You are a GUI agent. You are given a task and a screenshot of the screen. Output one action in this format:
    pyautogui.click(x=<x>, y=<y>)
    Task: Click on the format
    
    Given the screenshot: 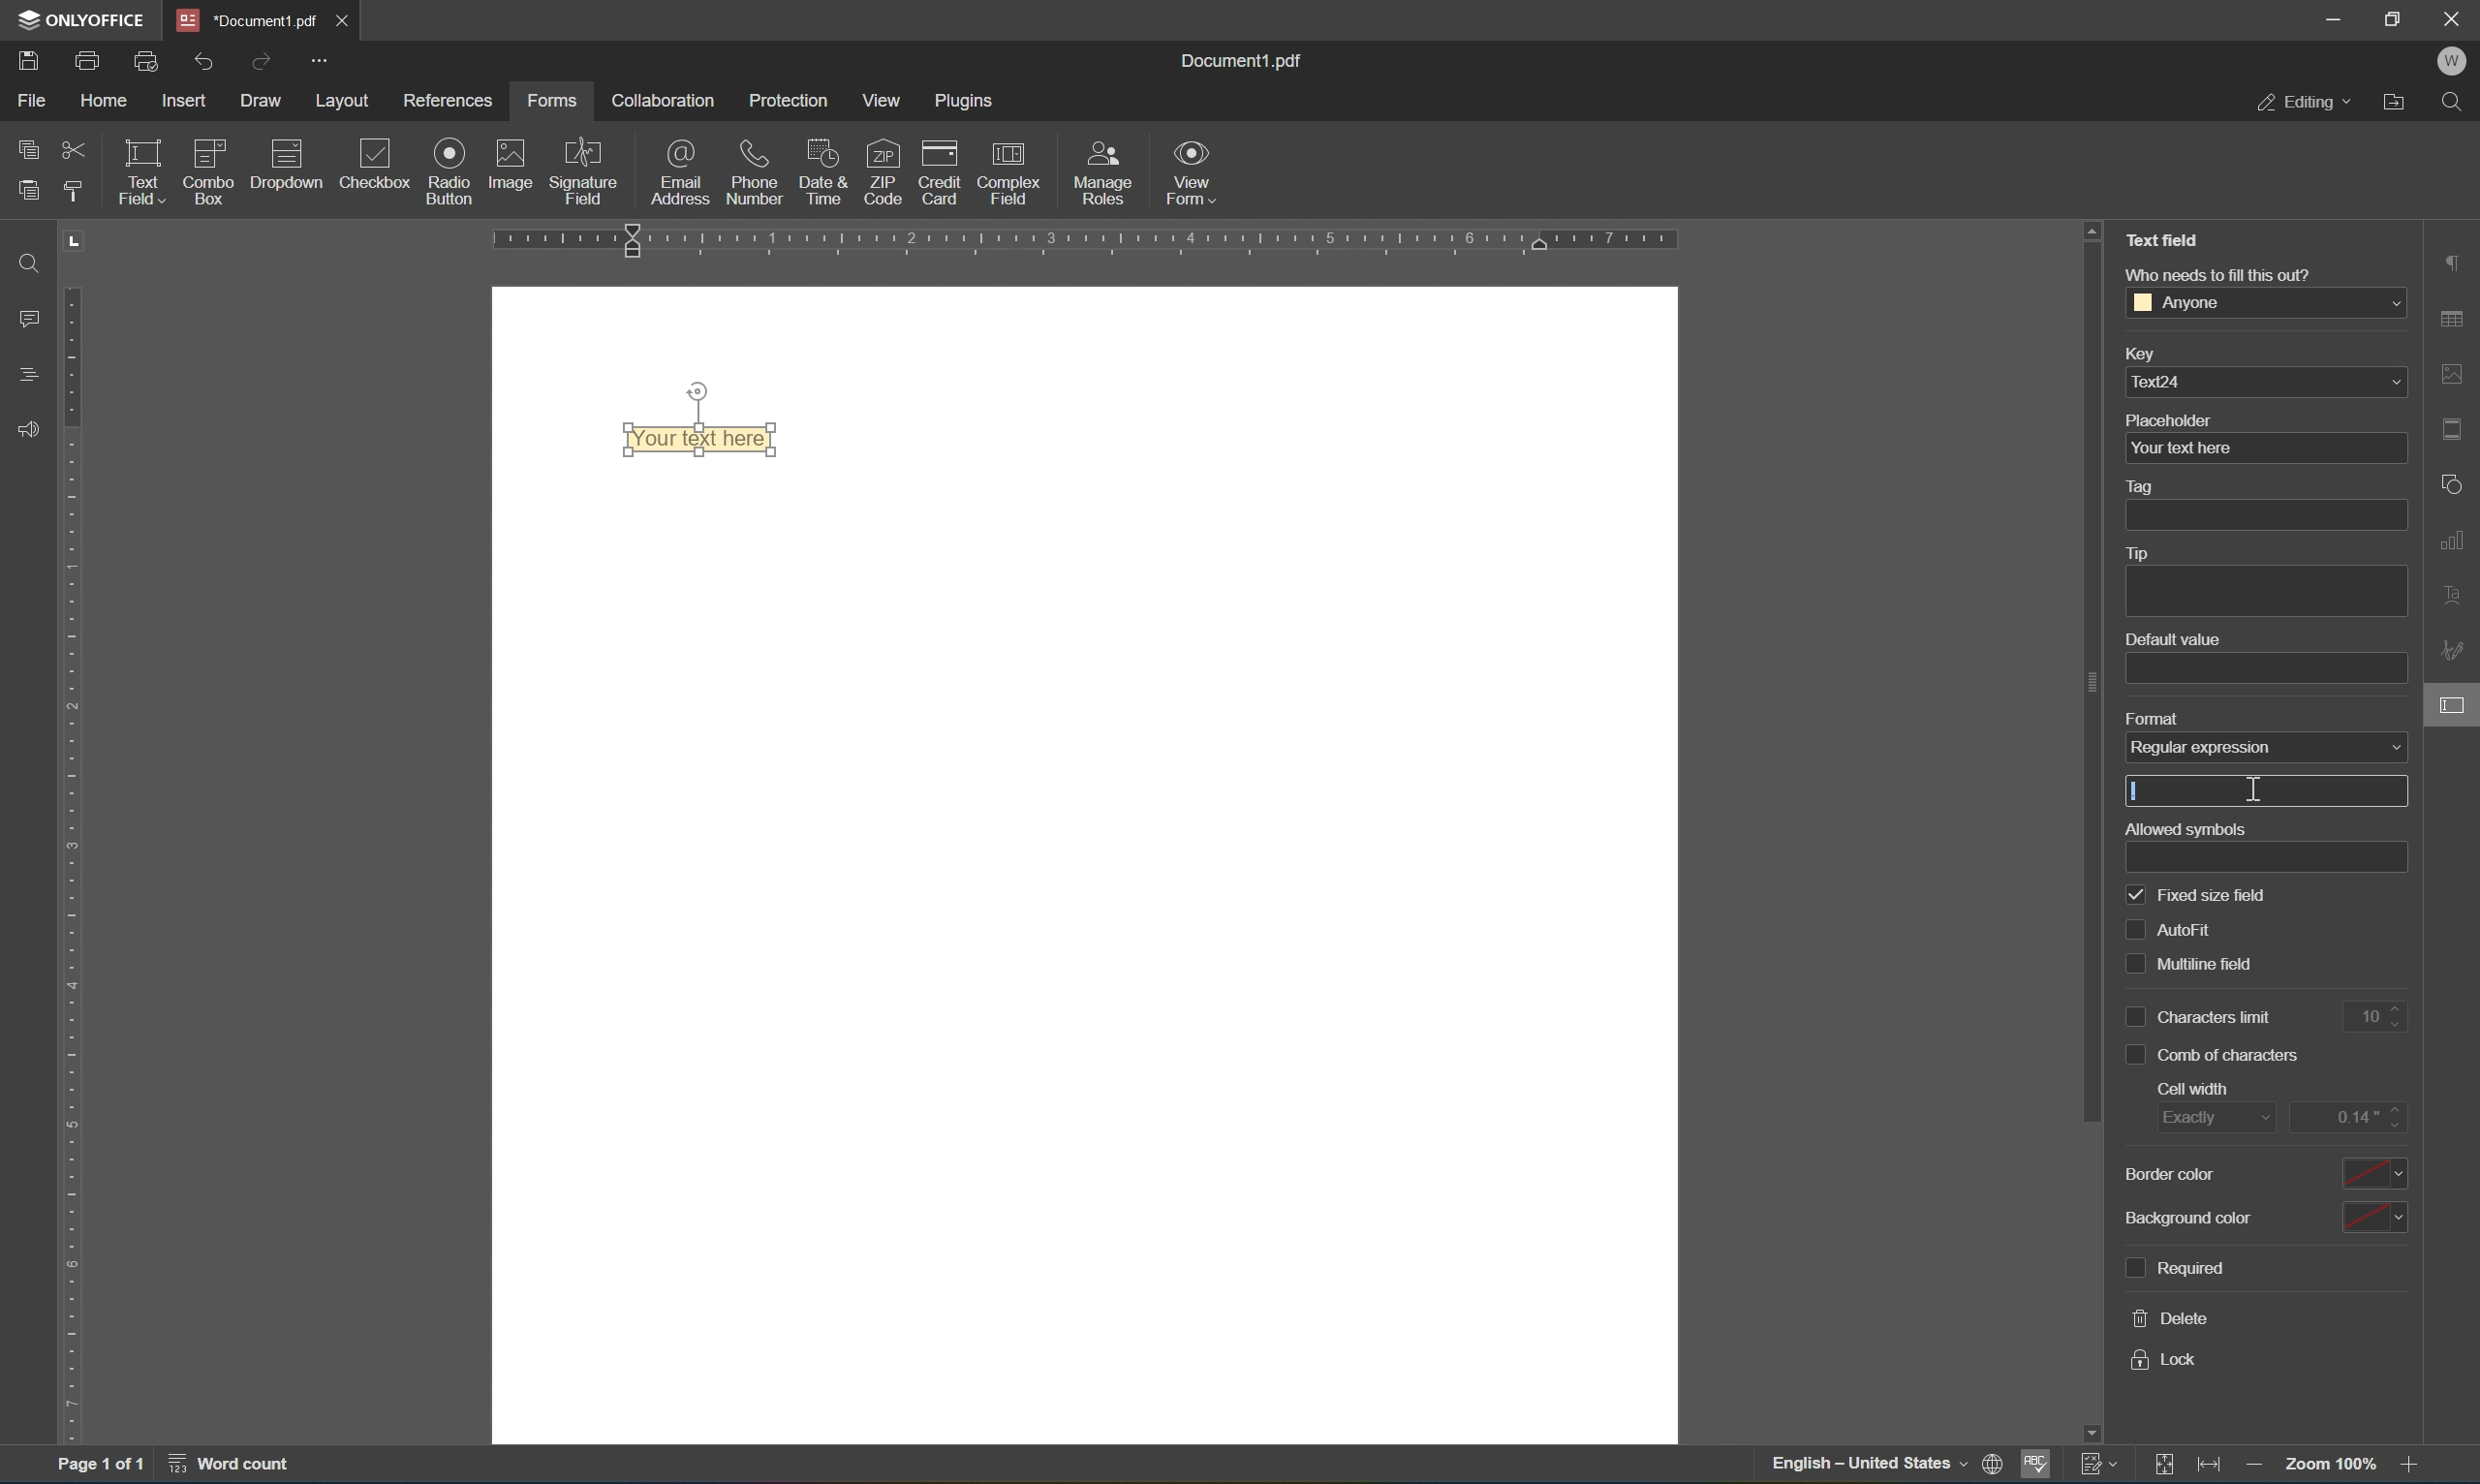 What is the action you would take?
    pyautogui.click(x=2154, y=720)
    